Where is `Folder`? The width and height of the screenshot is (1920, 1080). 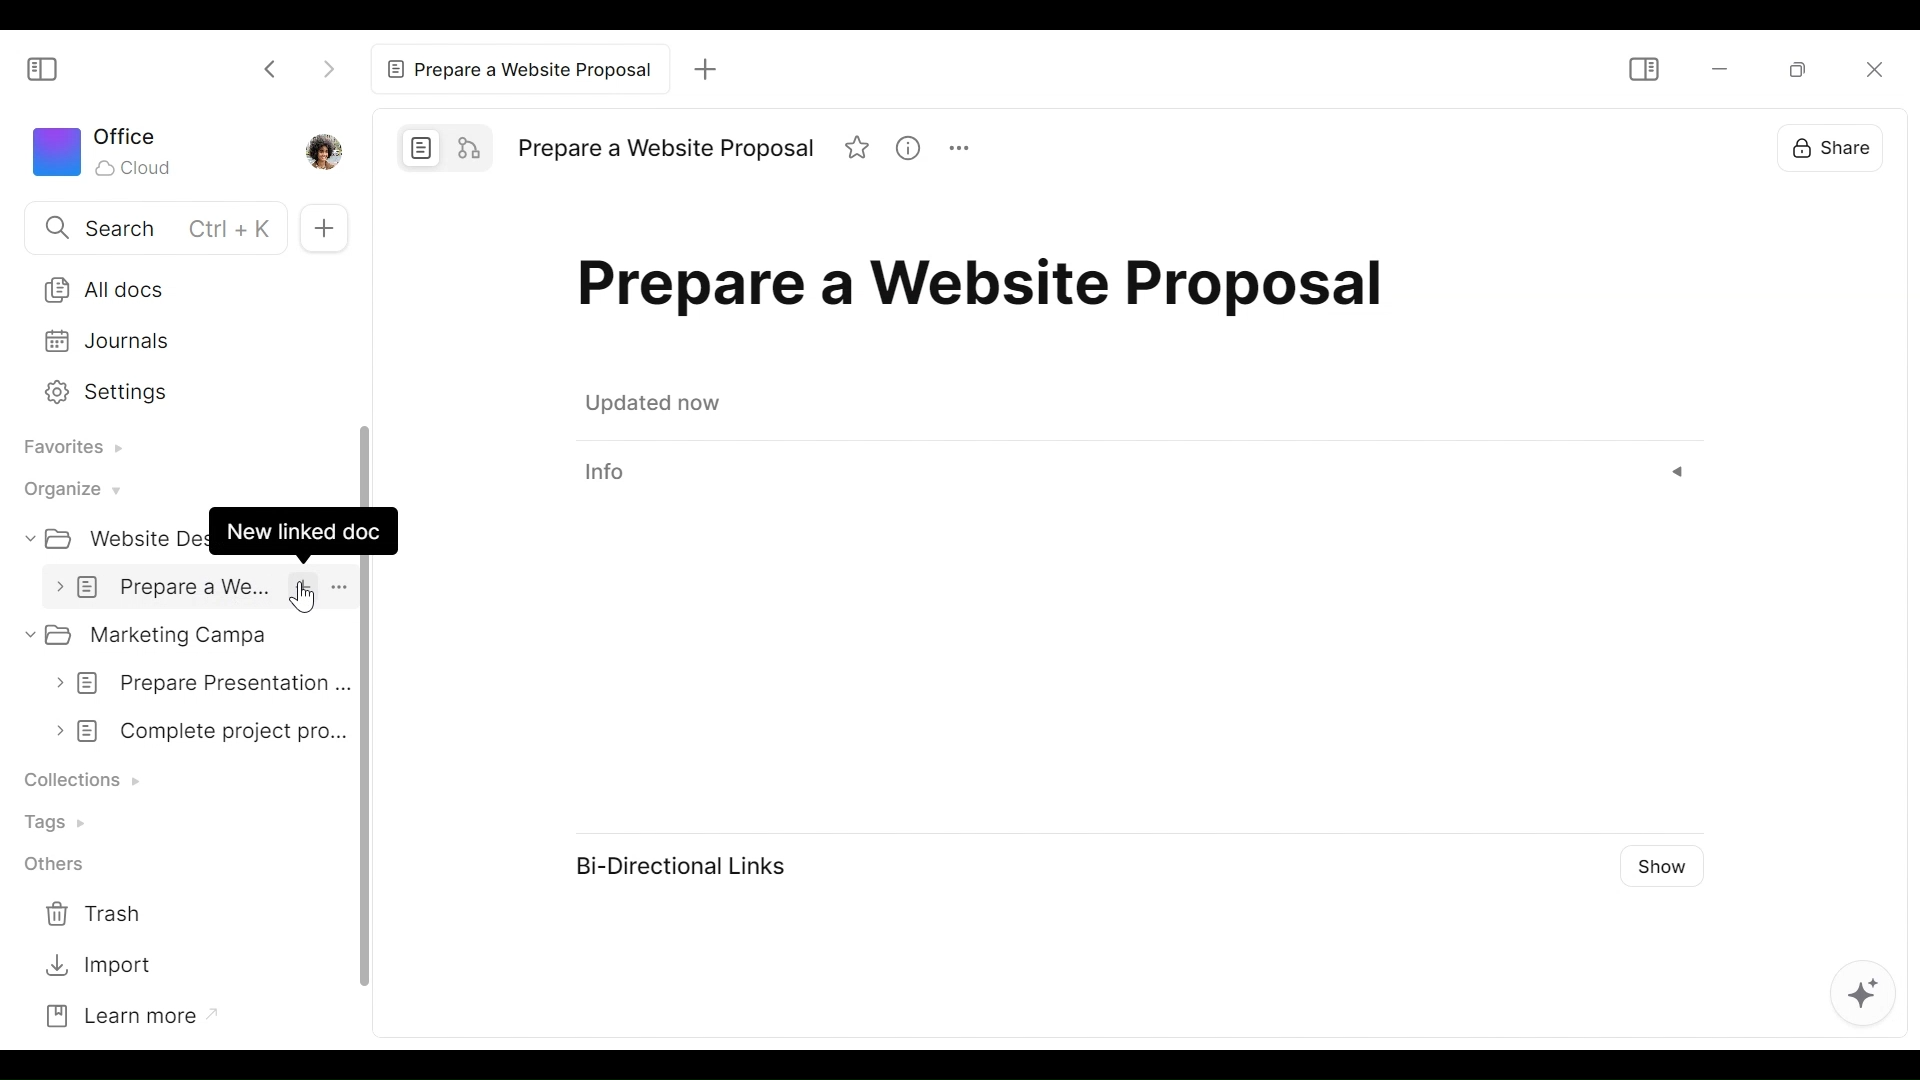
Folder is located at coordinates (181, 634).